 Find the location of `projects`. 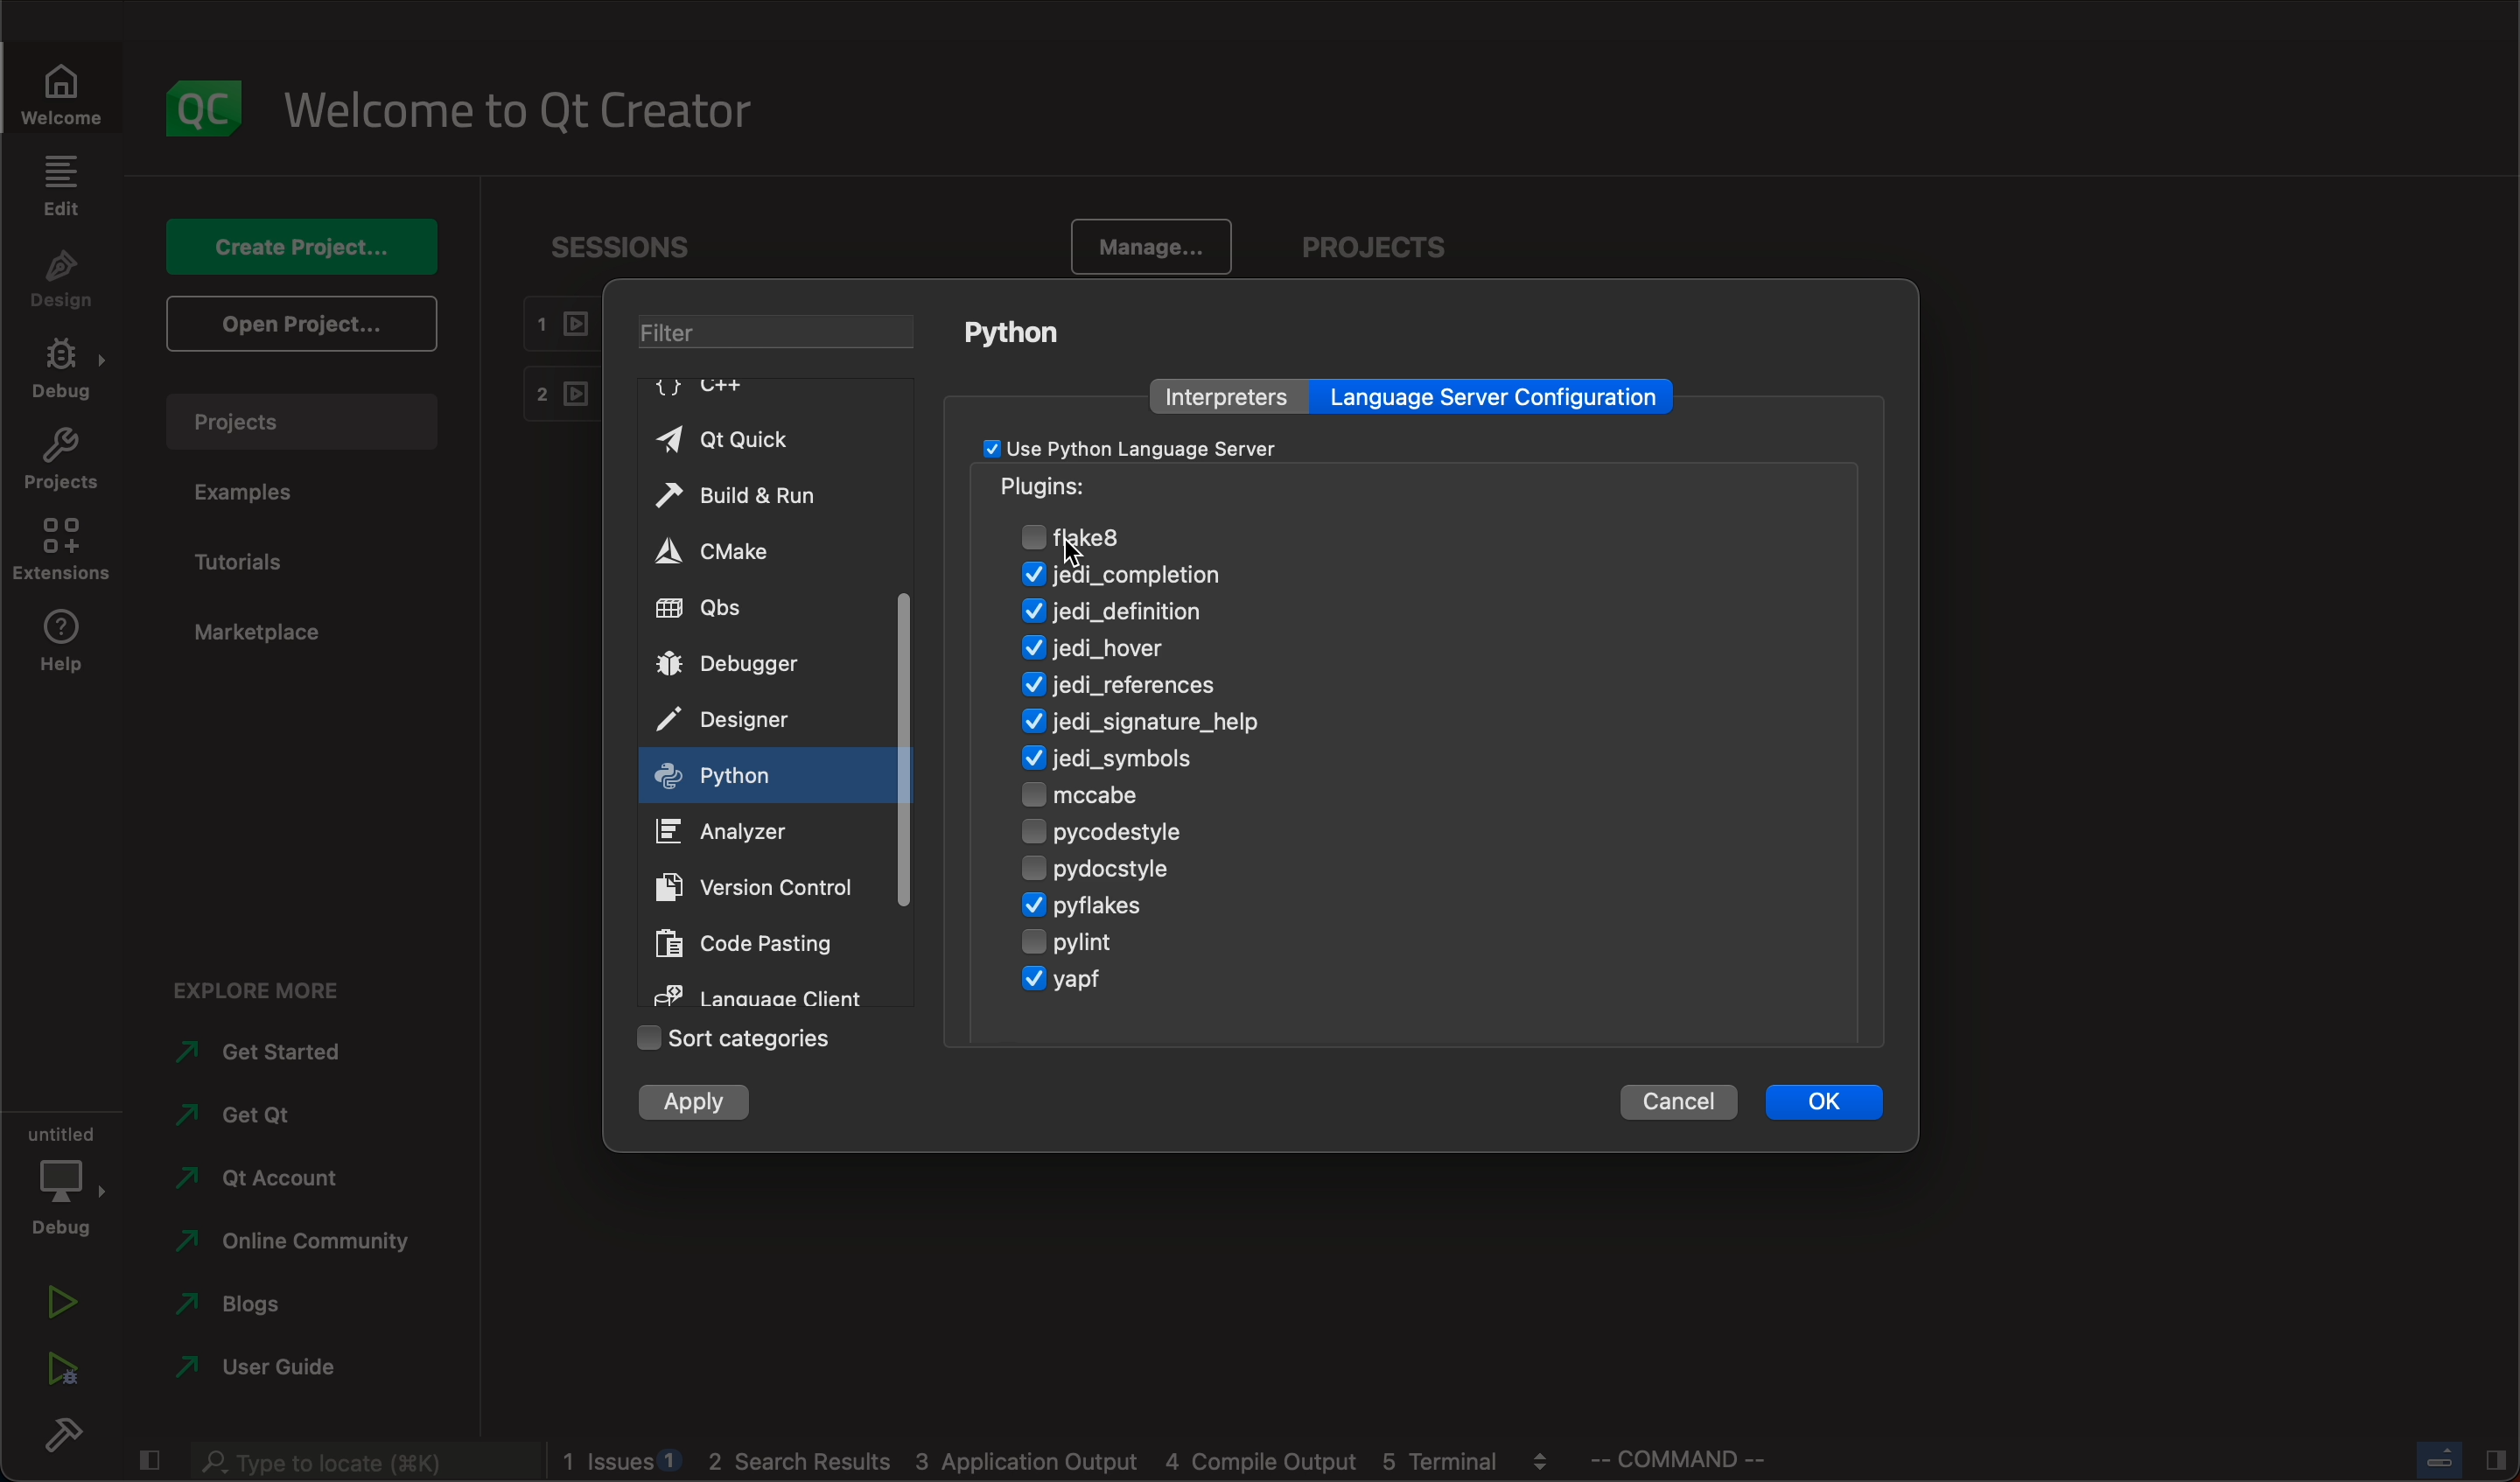

projects is located at coordinates (301, 422).